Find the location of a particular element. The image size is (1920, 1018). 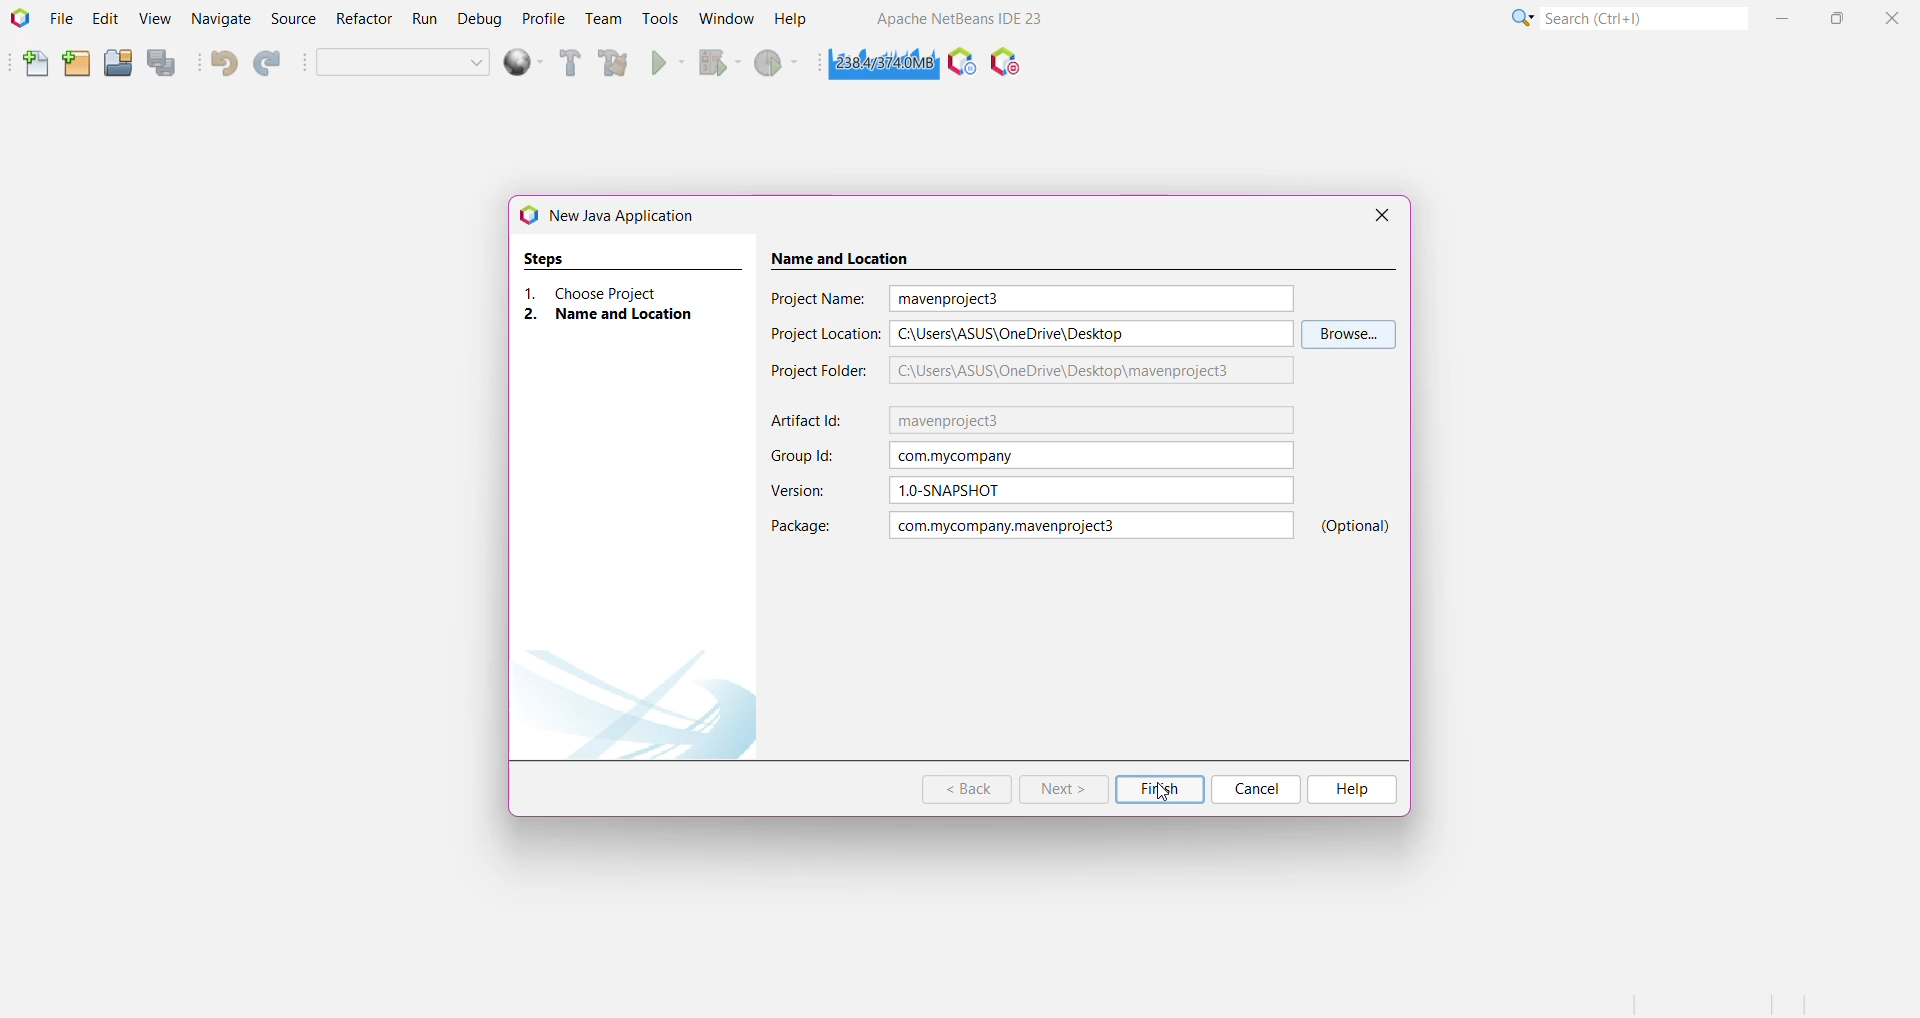

New Project is located at coordinates (75, 65).